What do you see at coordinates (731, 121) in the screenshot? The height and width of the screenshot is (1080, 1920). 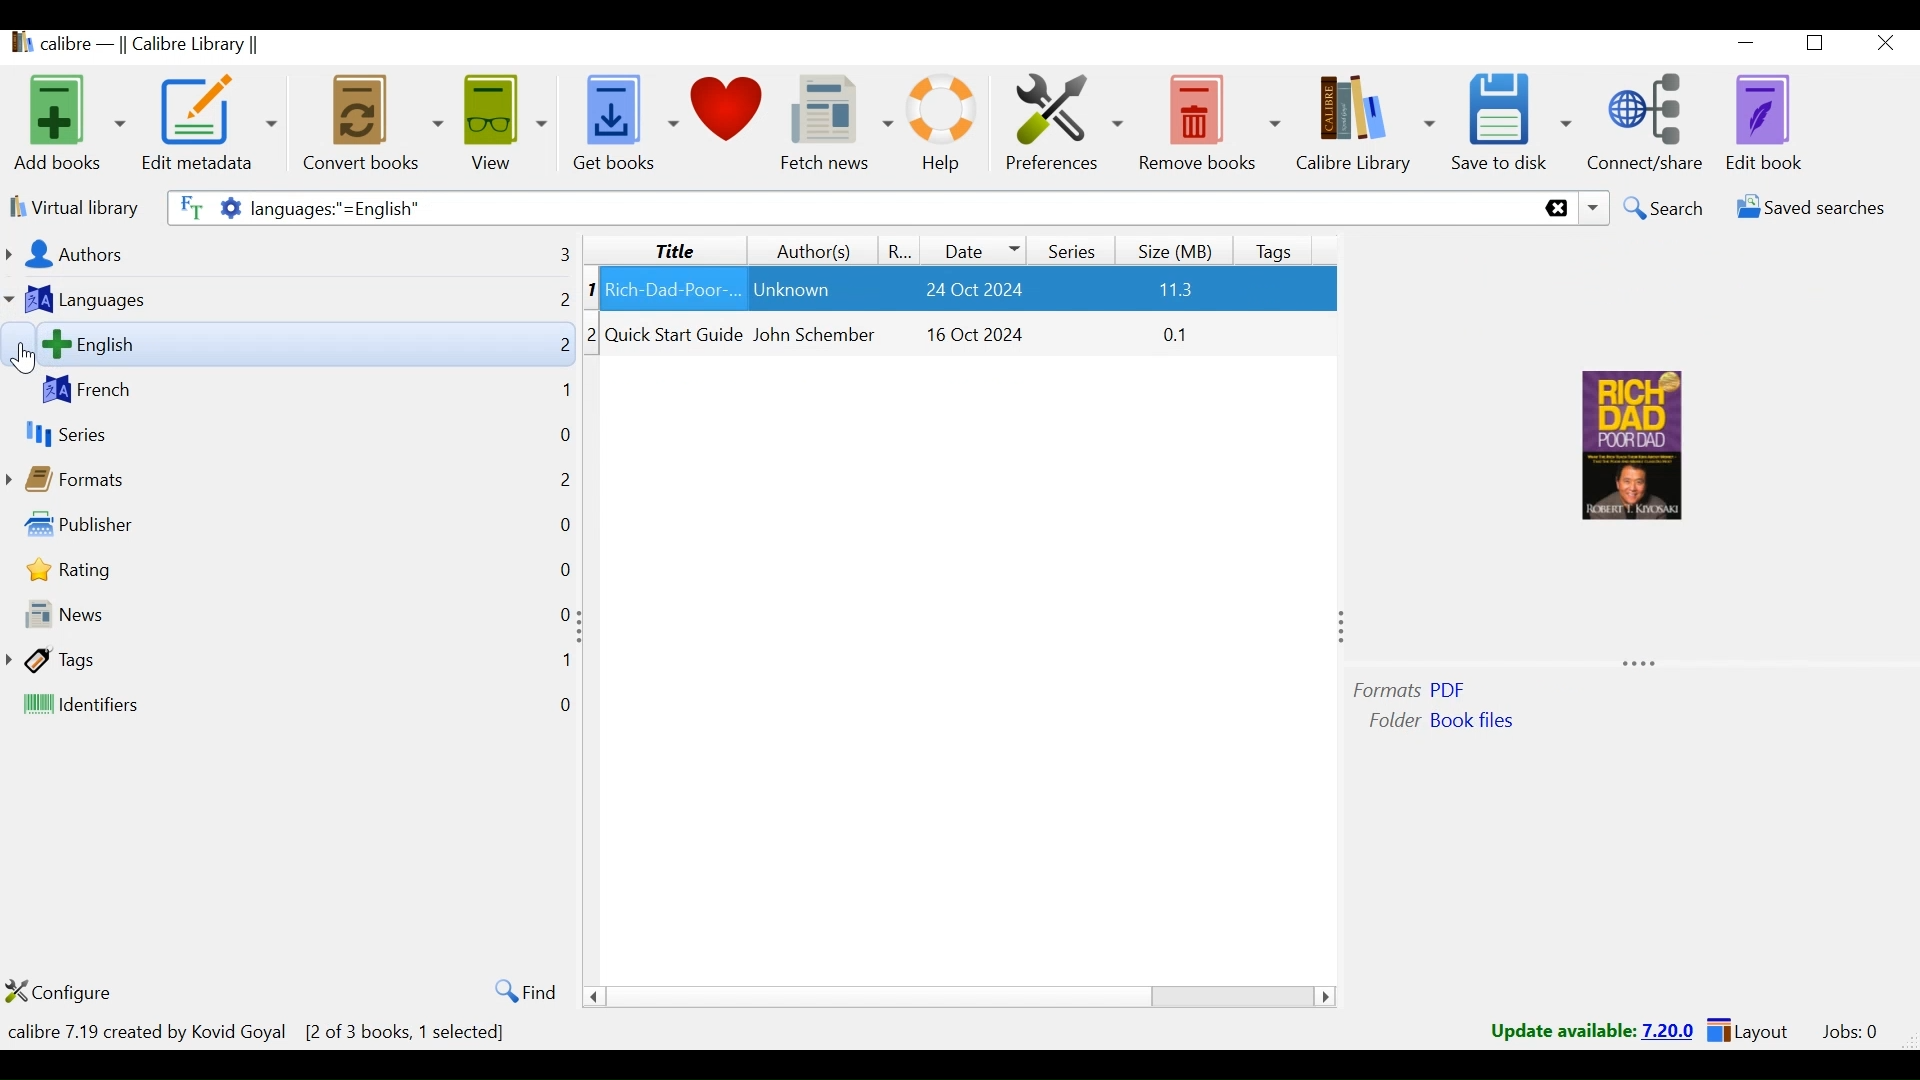 I see `Donate` at bounding box center [731, 121].